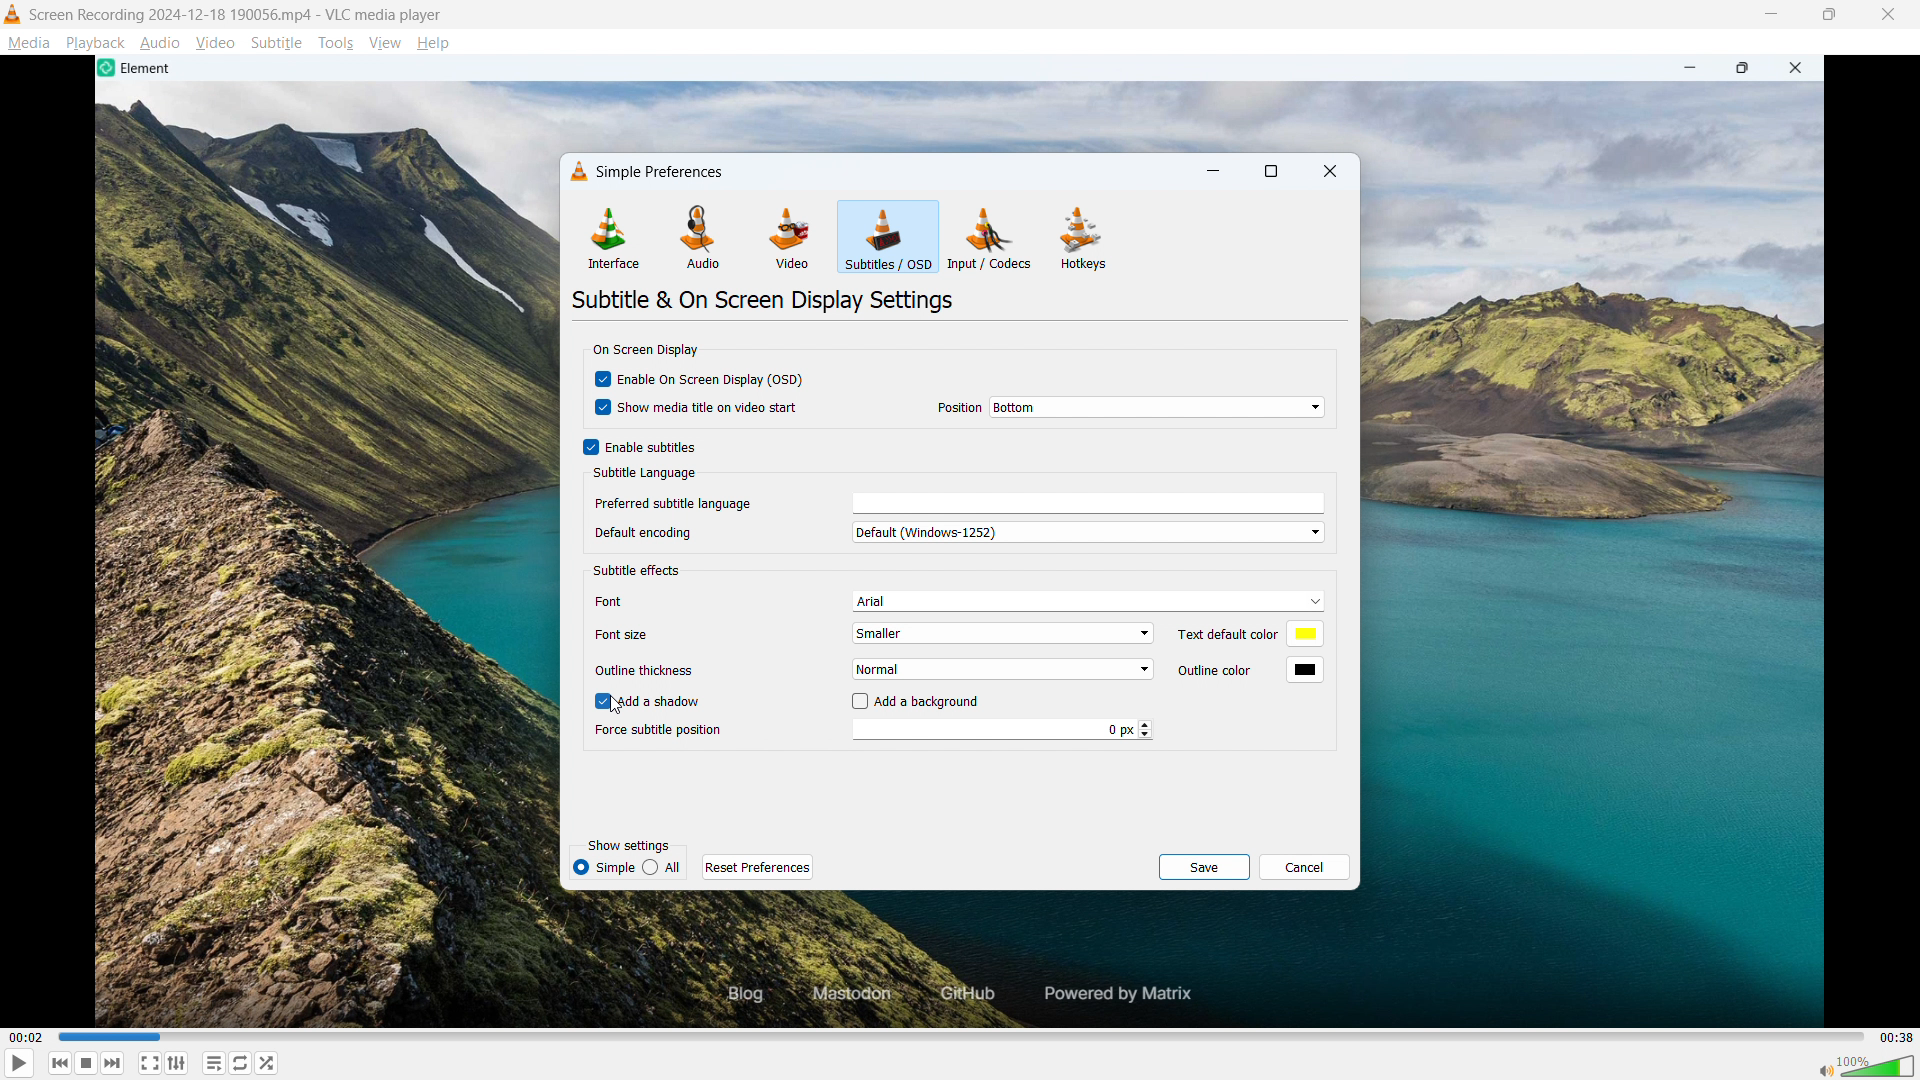 This screenshot has height=1080, width=1920. Describe the element at coordinates (646, 533) in the screenshot. I see `Default encoding` at that location.